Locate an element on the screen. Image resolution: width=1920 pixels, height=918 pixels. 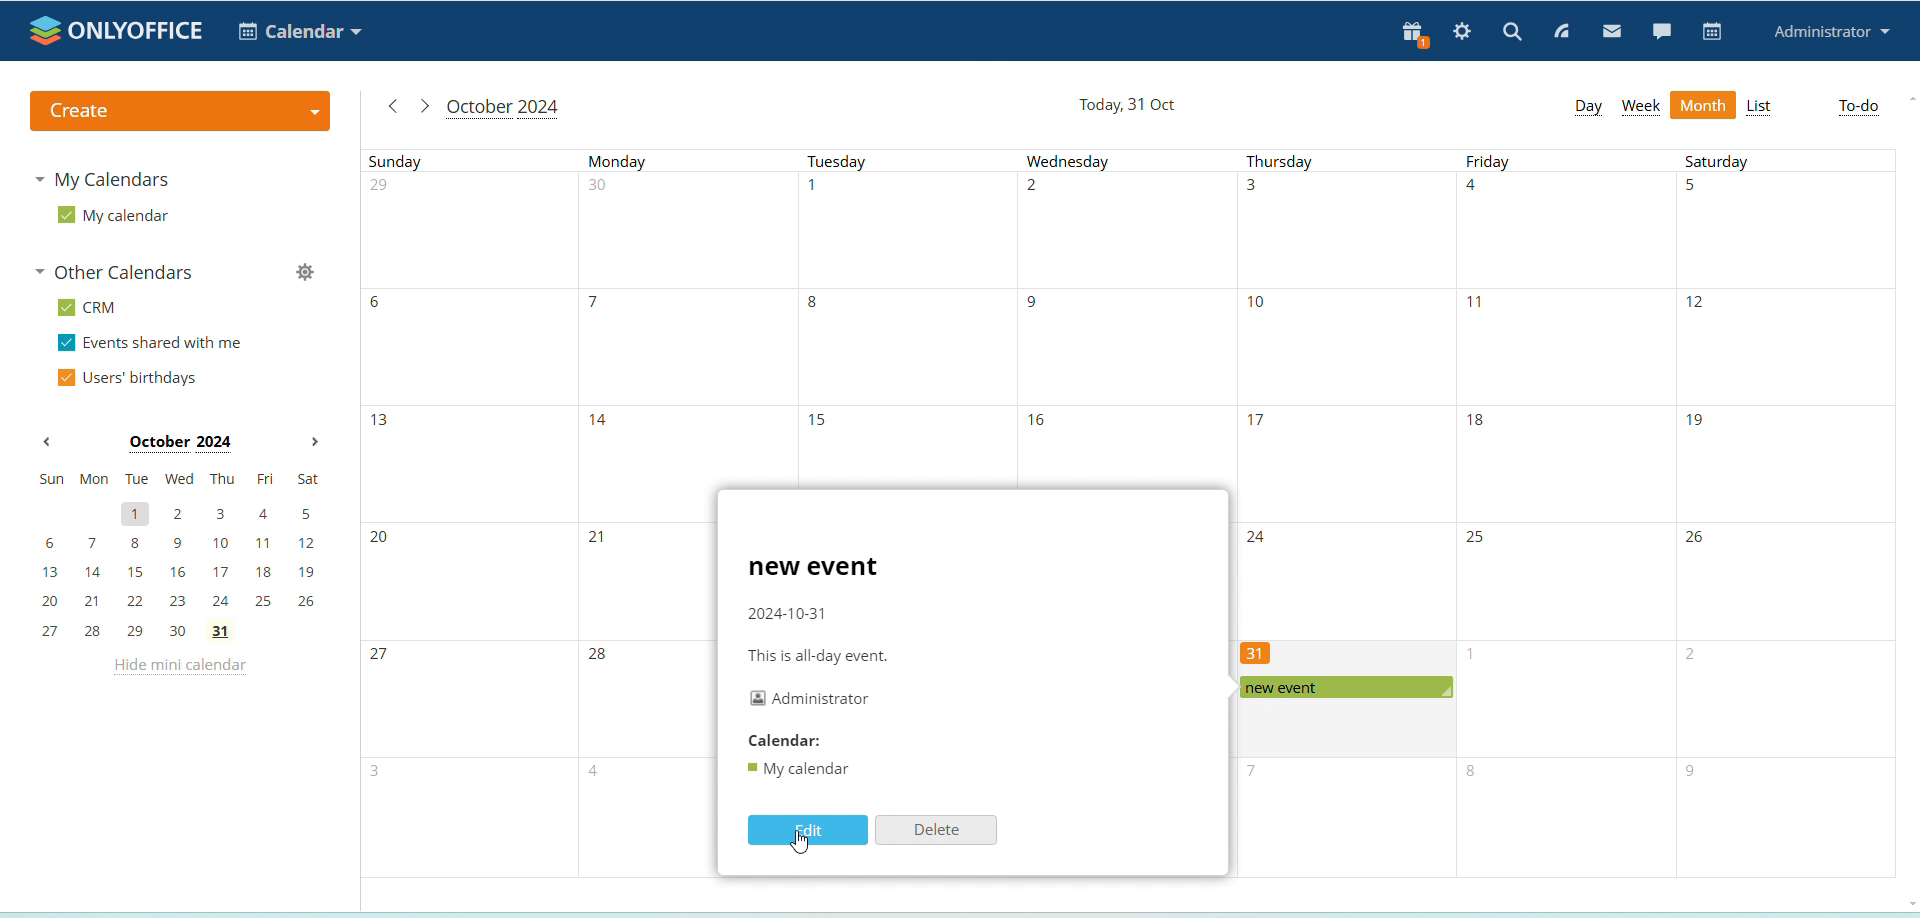
scroll down is located at coordinates (1908, 901).